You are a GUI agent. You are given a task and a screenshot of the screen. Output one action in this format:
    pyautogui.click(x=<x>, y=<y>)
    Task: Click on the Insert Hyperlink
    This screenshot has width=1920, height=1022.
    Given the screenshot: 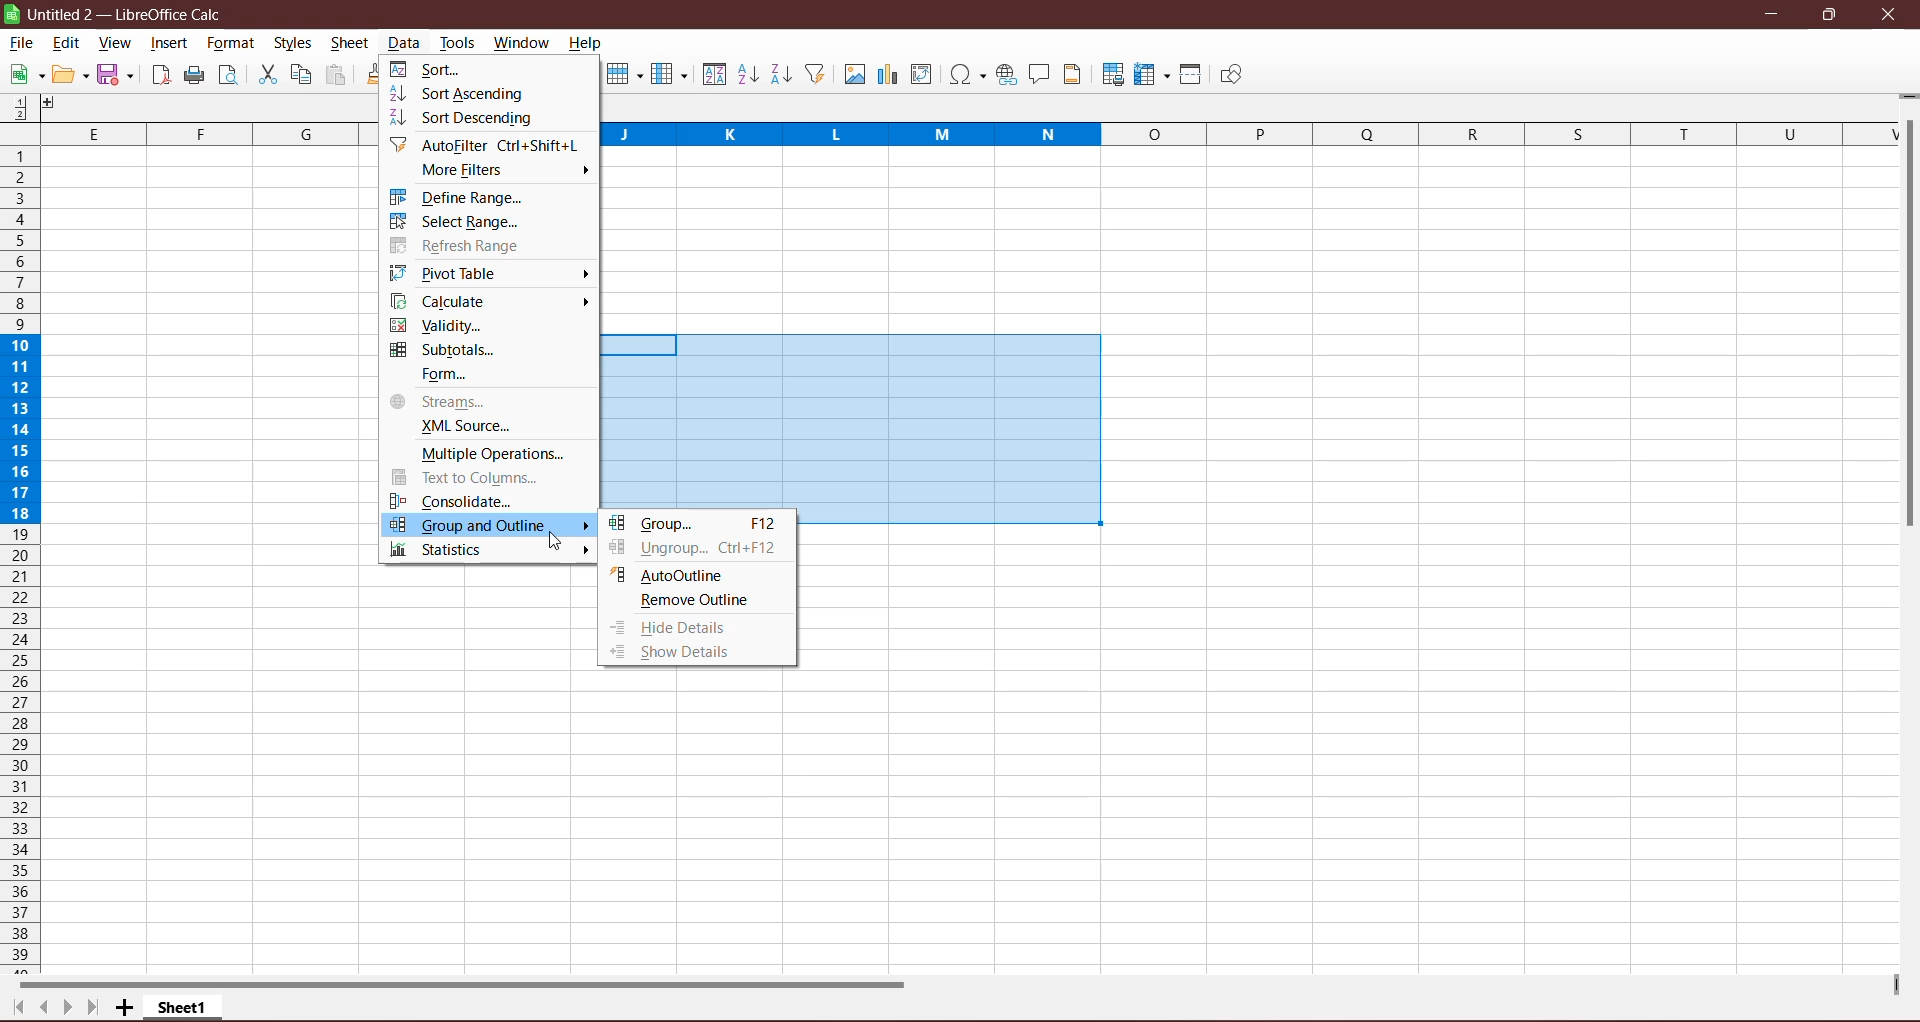 What is the action you would take?
    pyautogui.click(x=1006, y=75)
    